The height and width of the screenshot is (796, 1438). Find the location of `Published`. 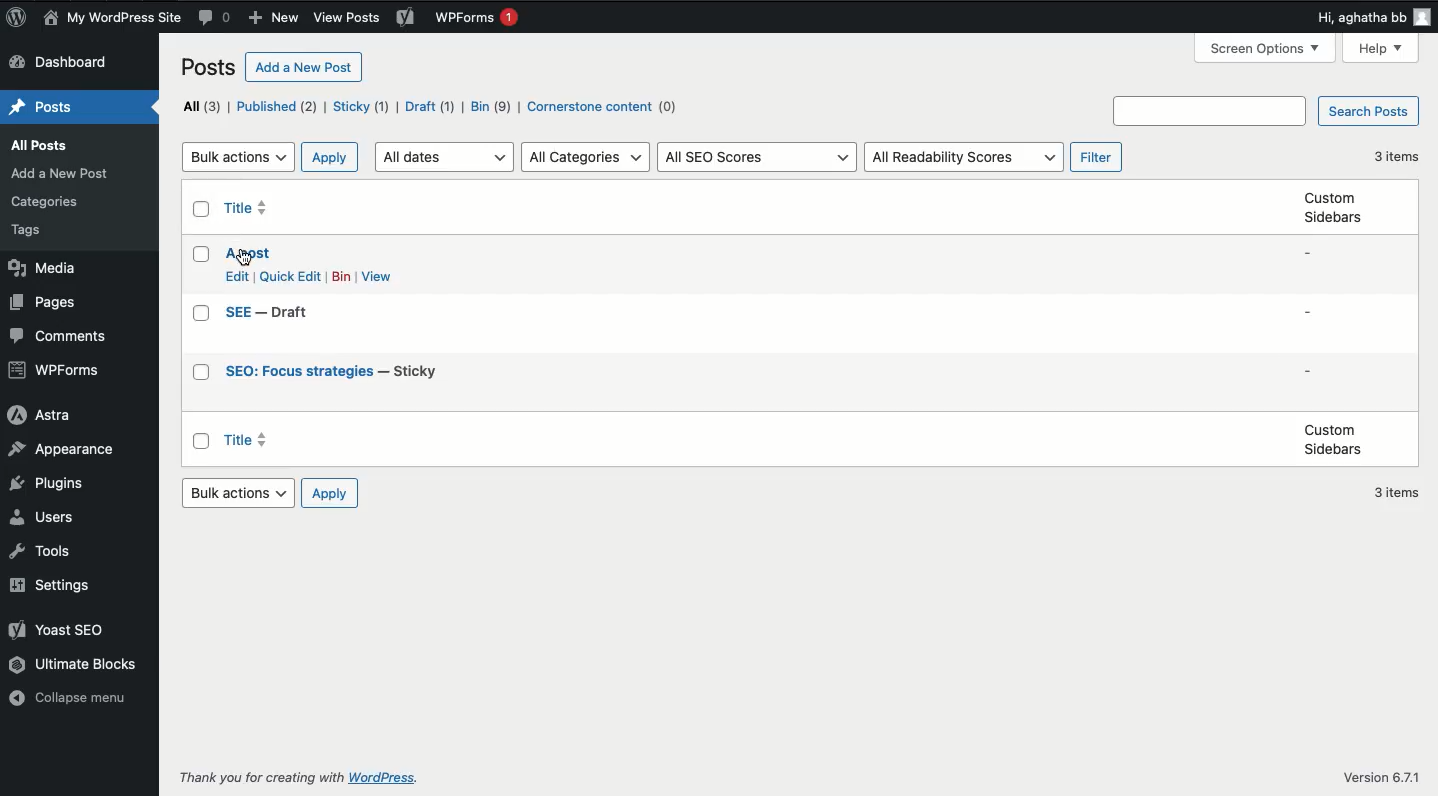

Published is located at coordinates (277, 106).